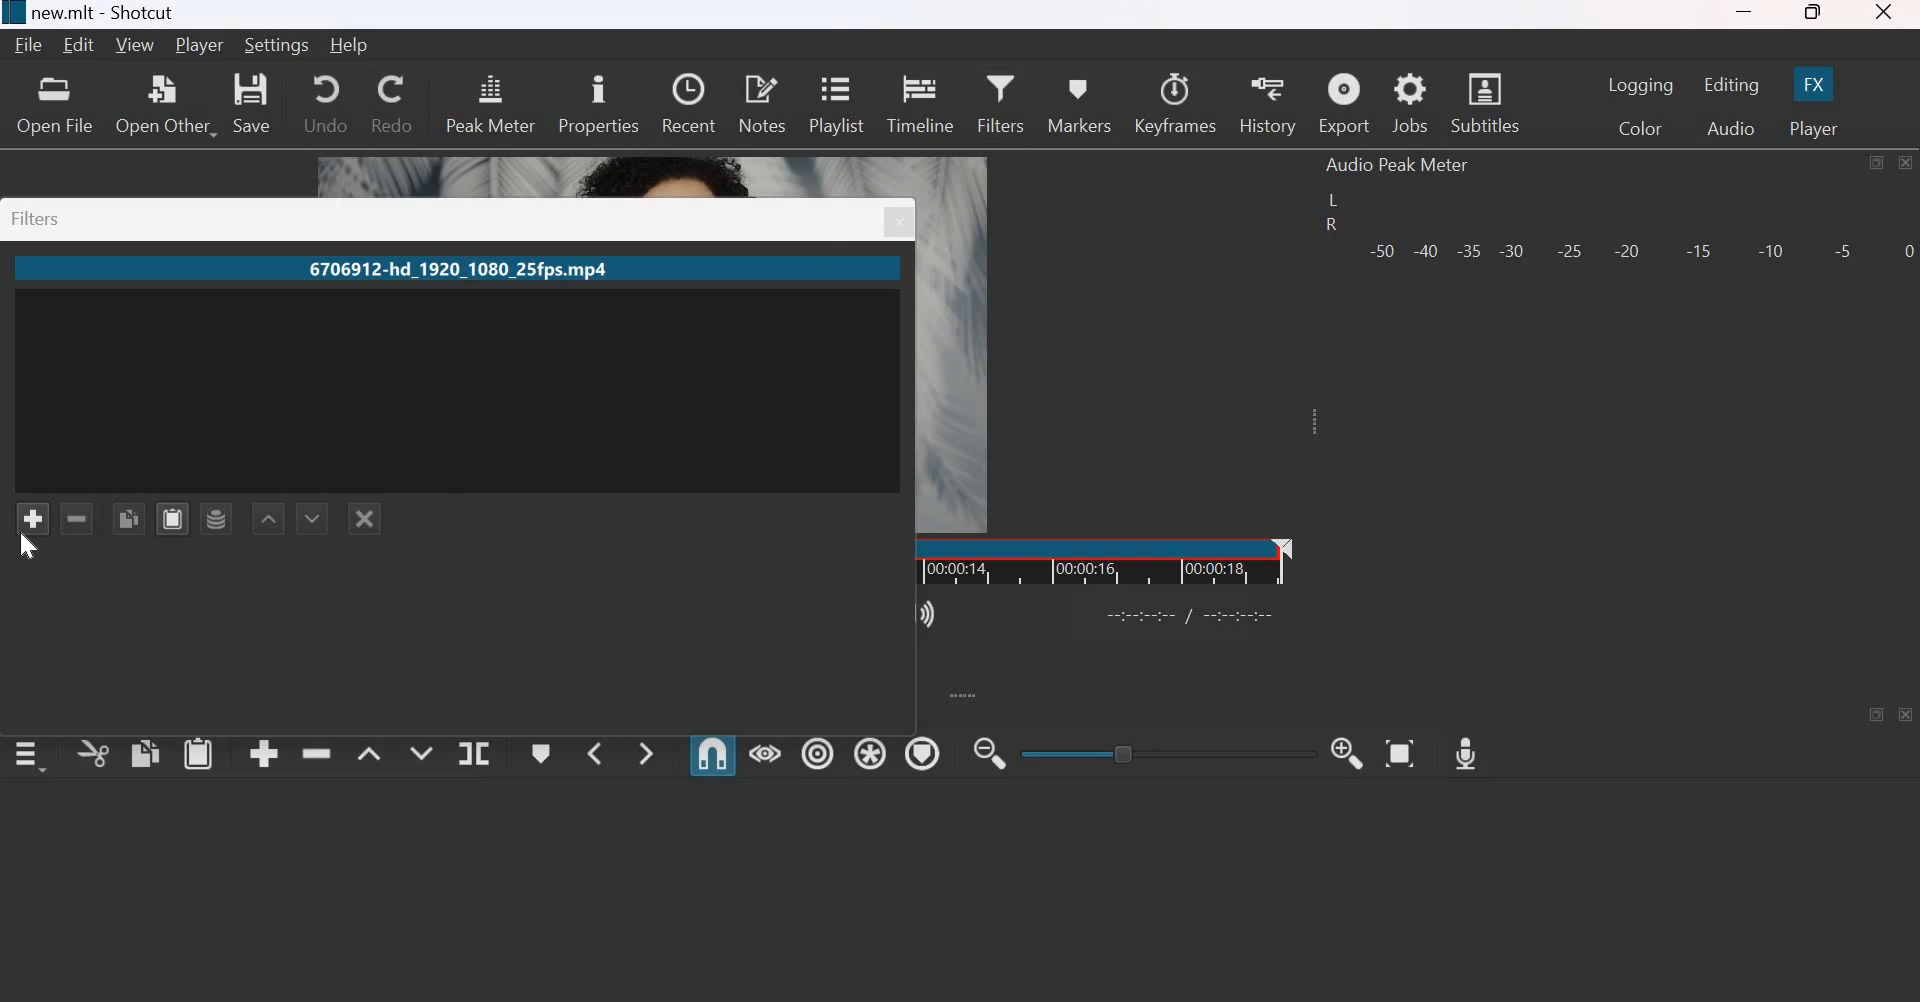  Describe the element at coordinates (1401, 748) in the screenshot. I see `Zoom Timeline to Fit` at that location.